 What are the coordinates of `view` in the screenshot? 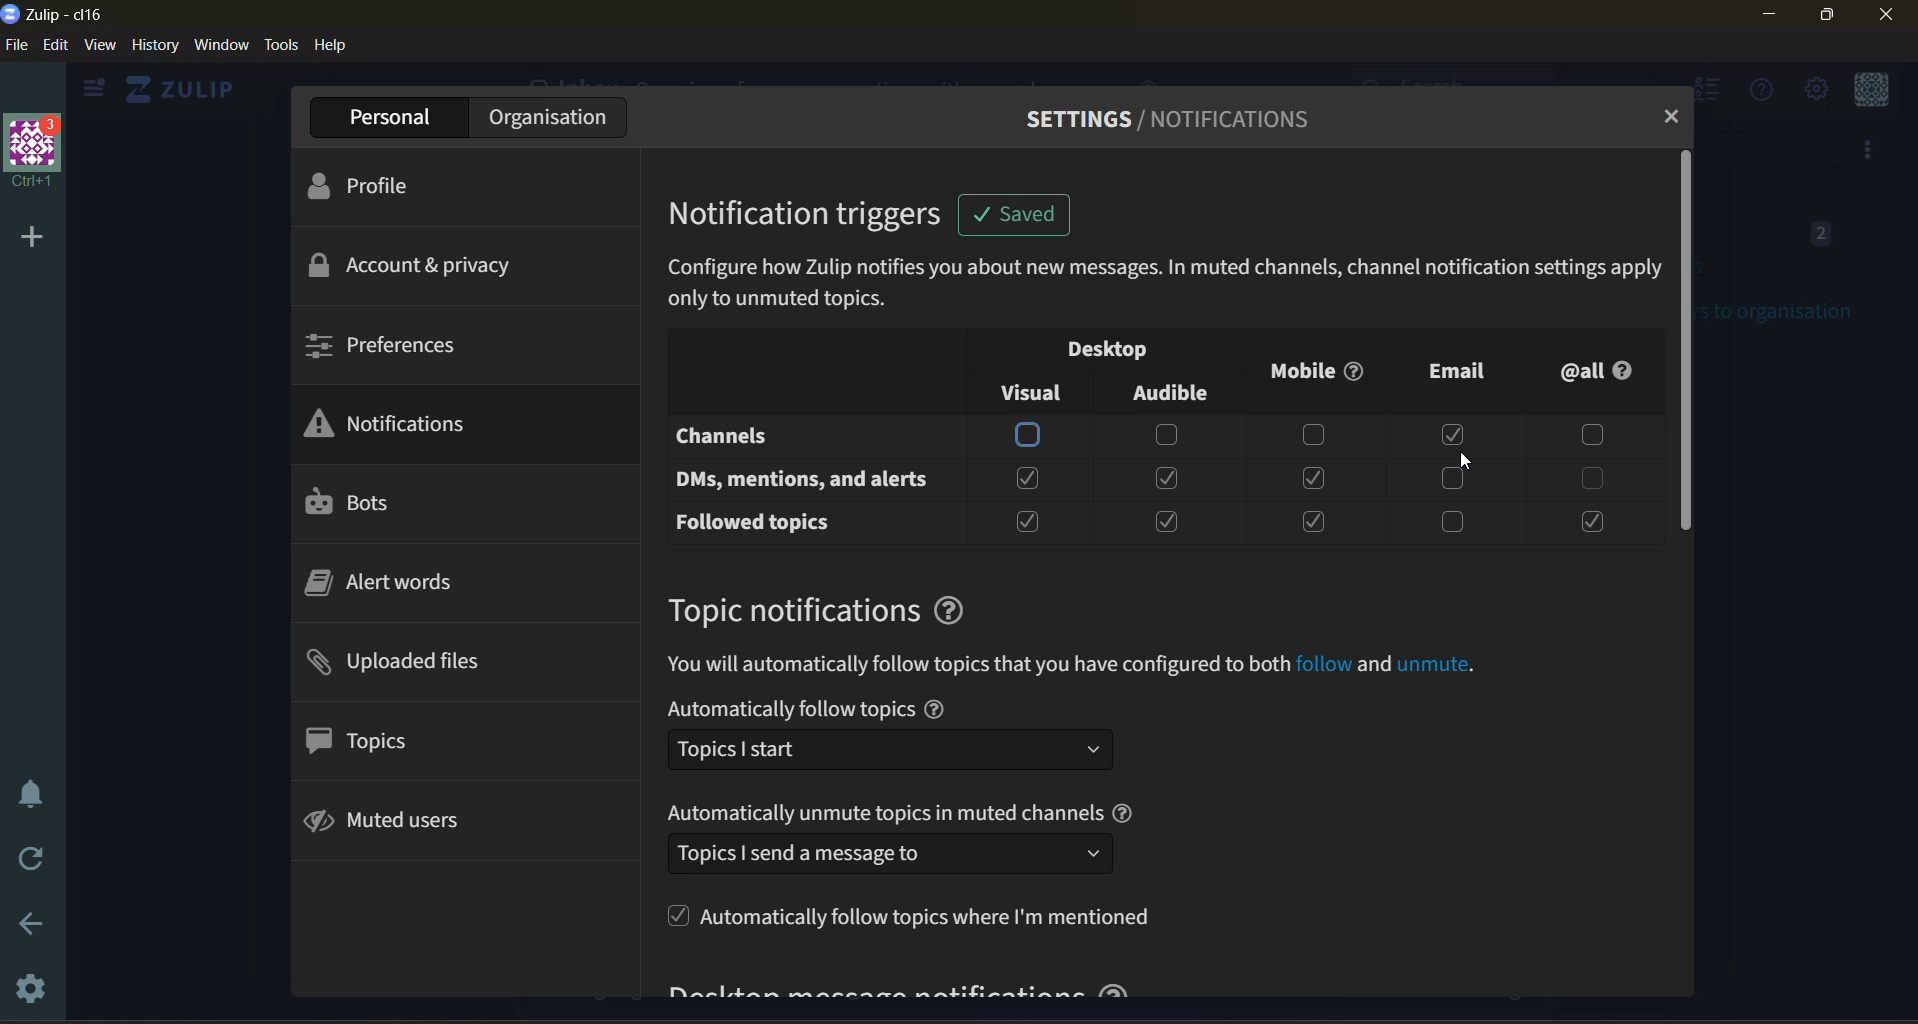 It's located at (100, 44).